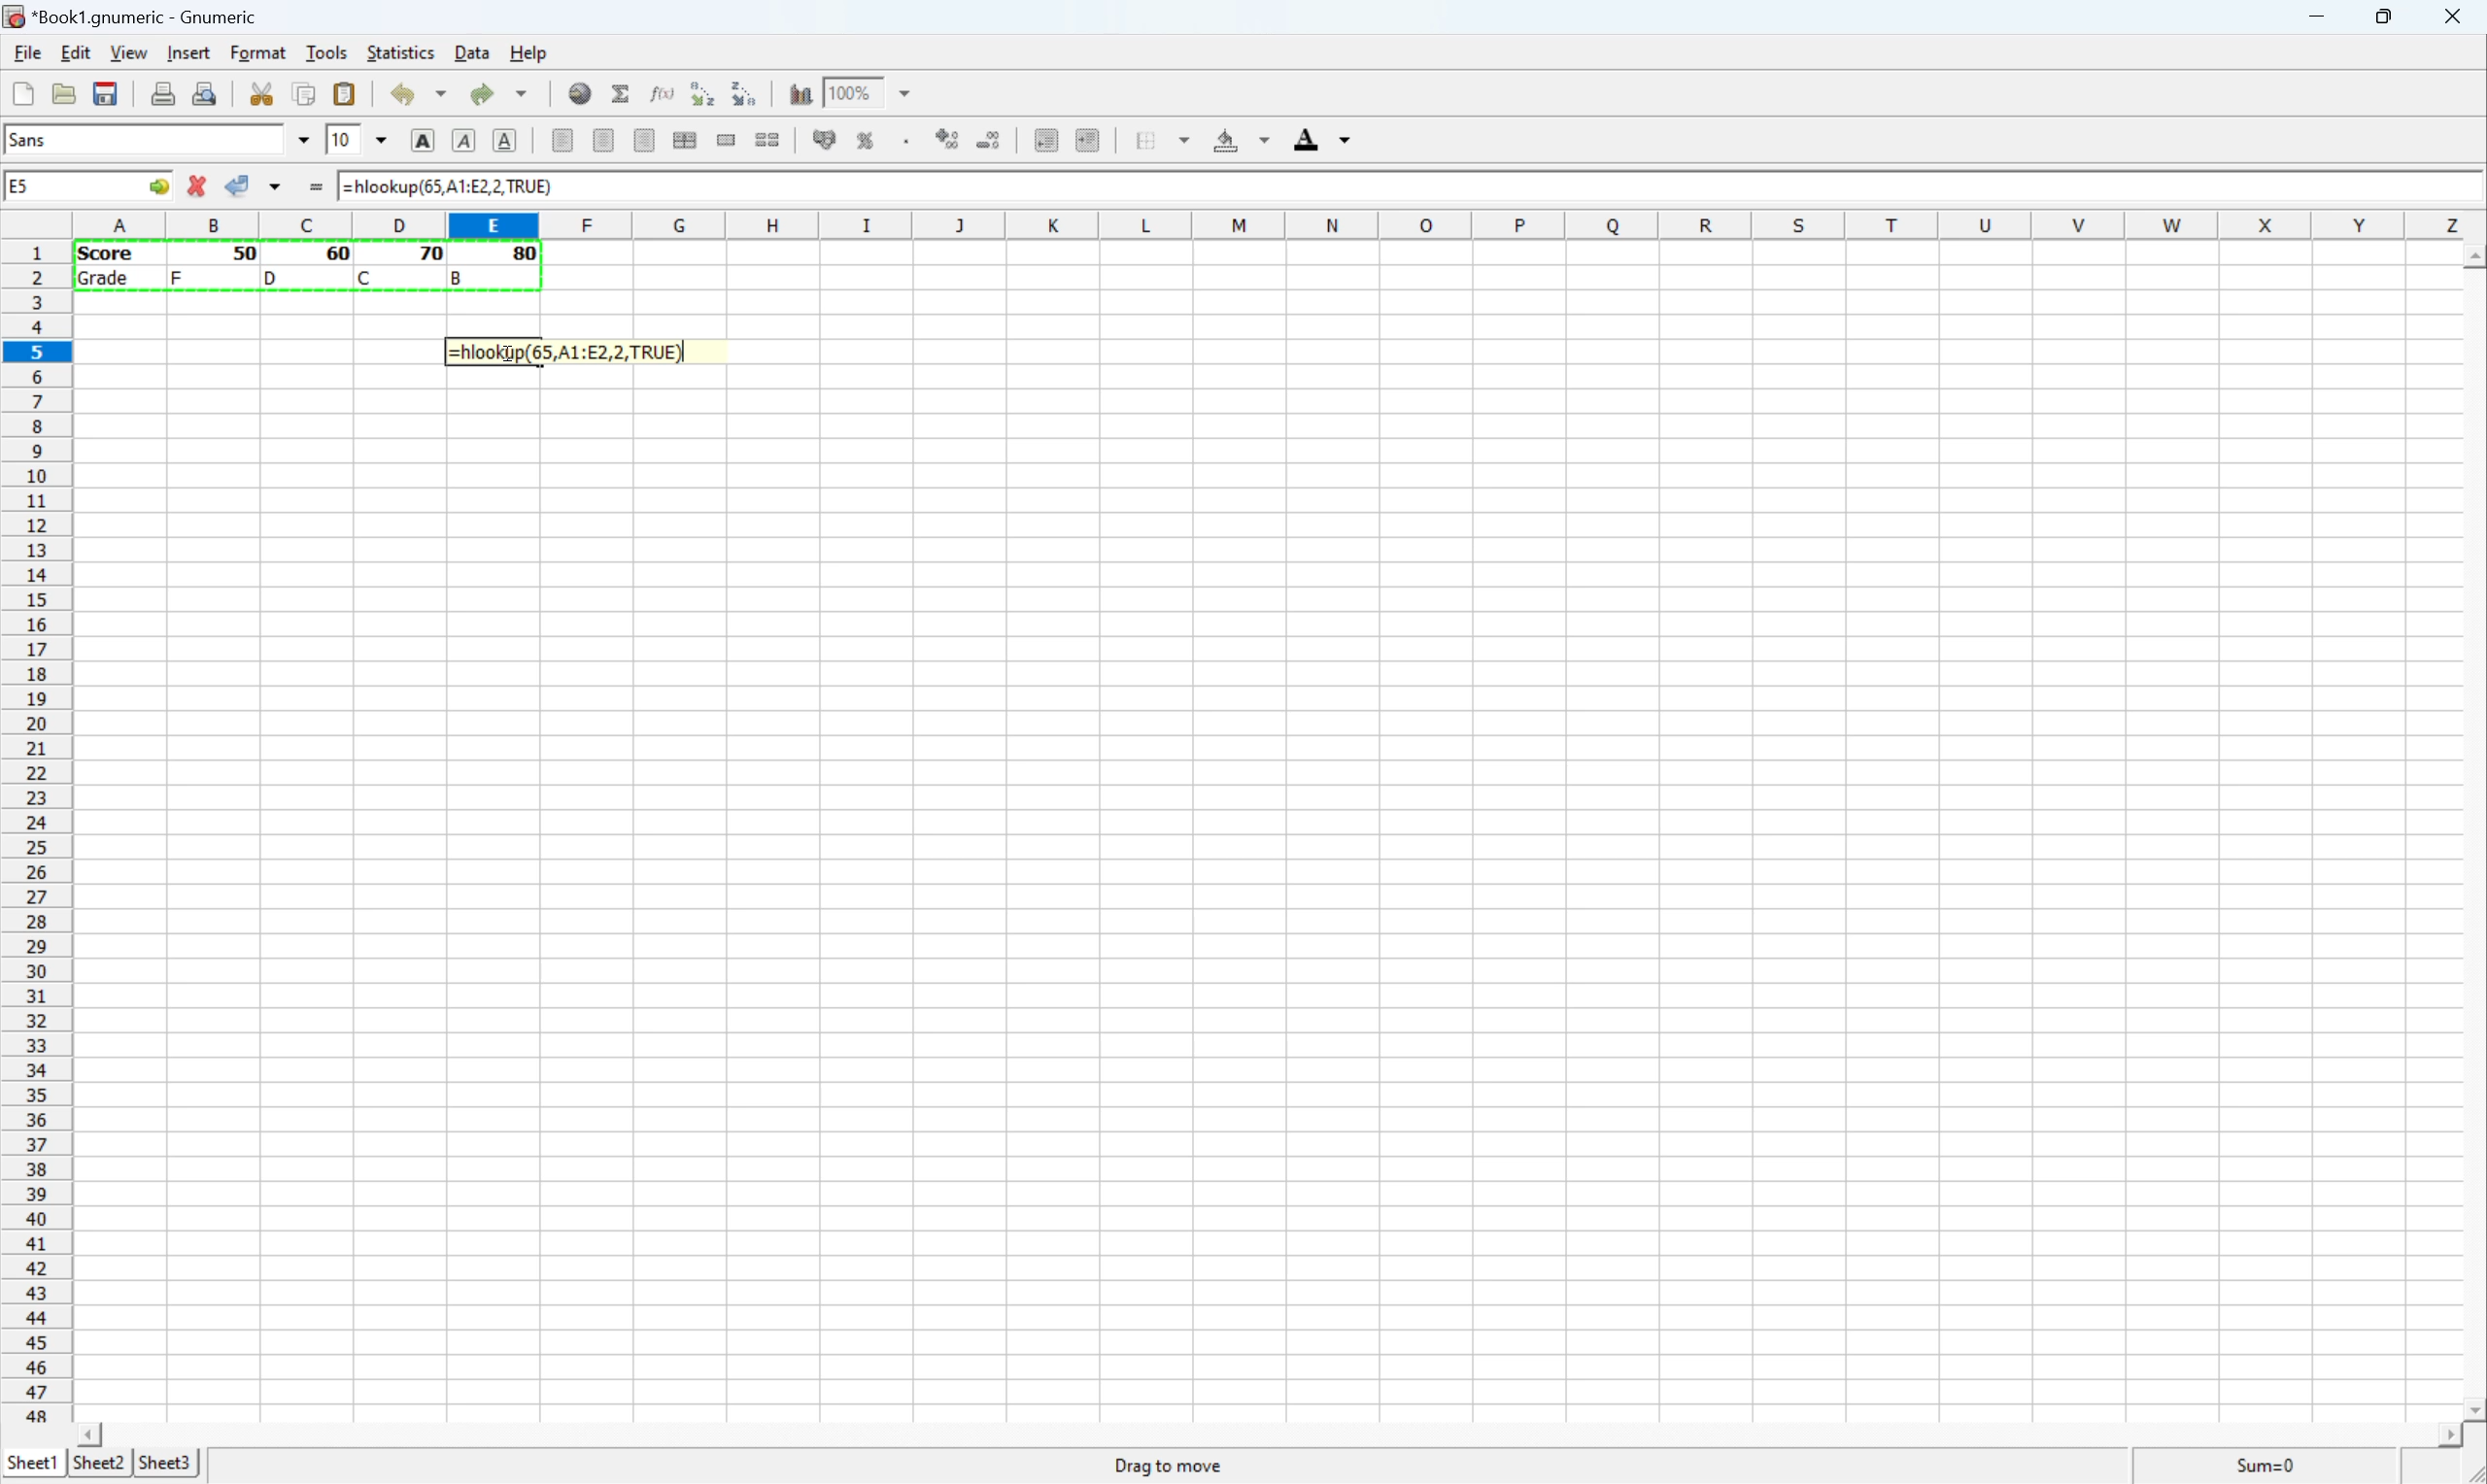 The height and width of the screenshot is (1484, 2487). I want to click on Create a new workbook, so click(21, 90).